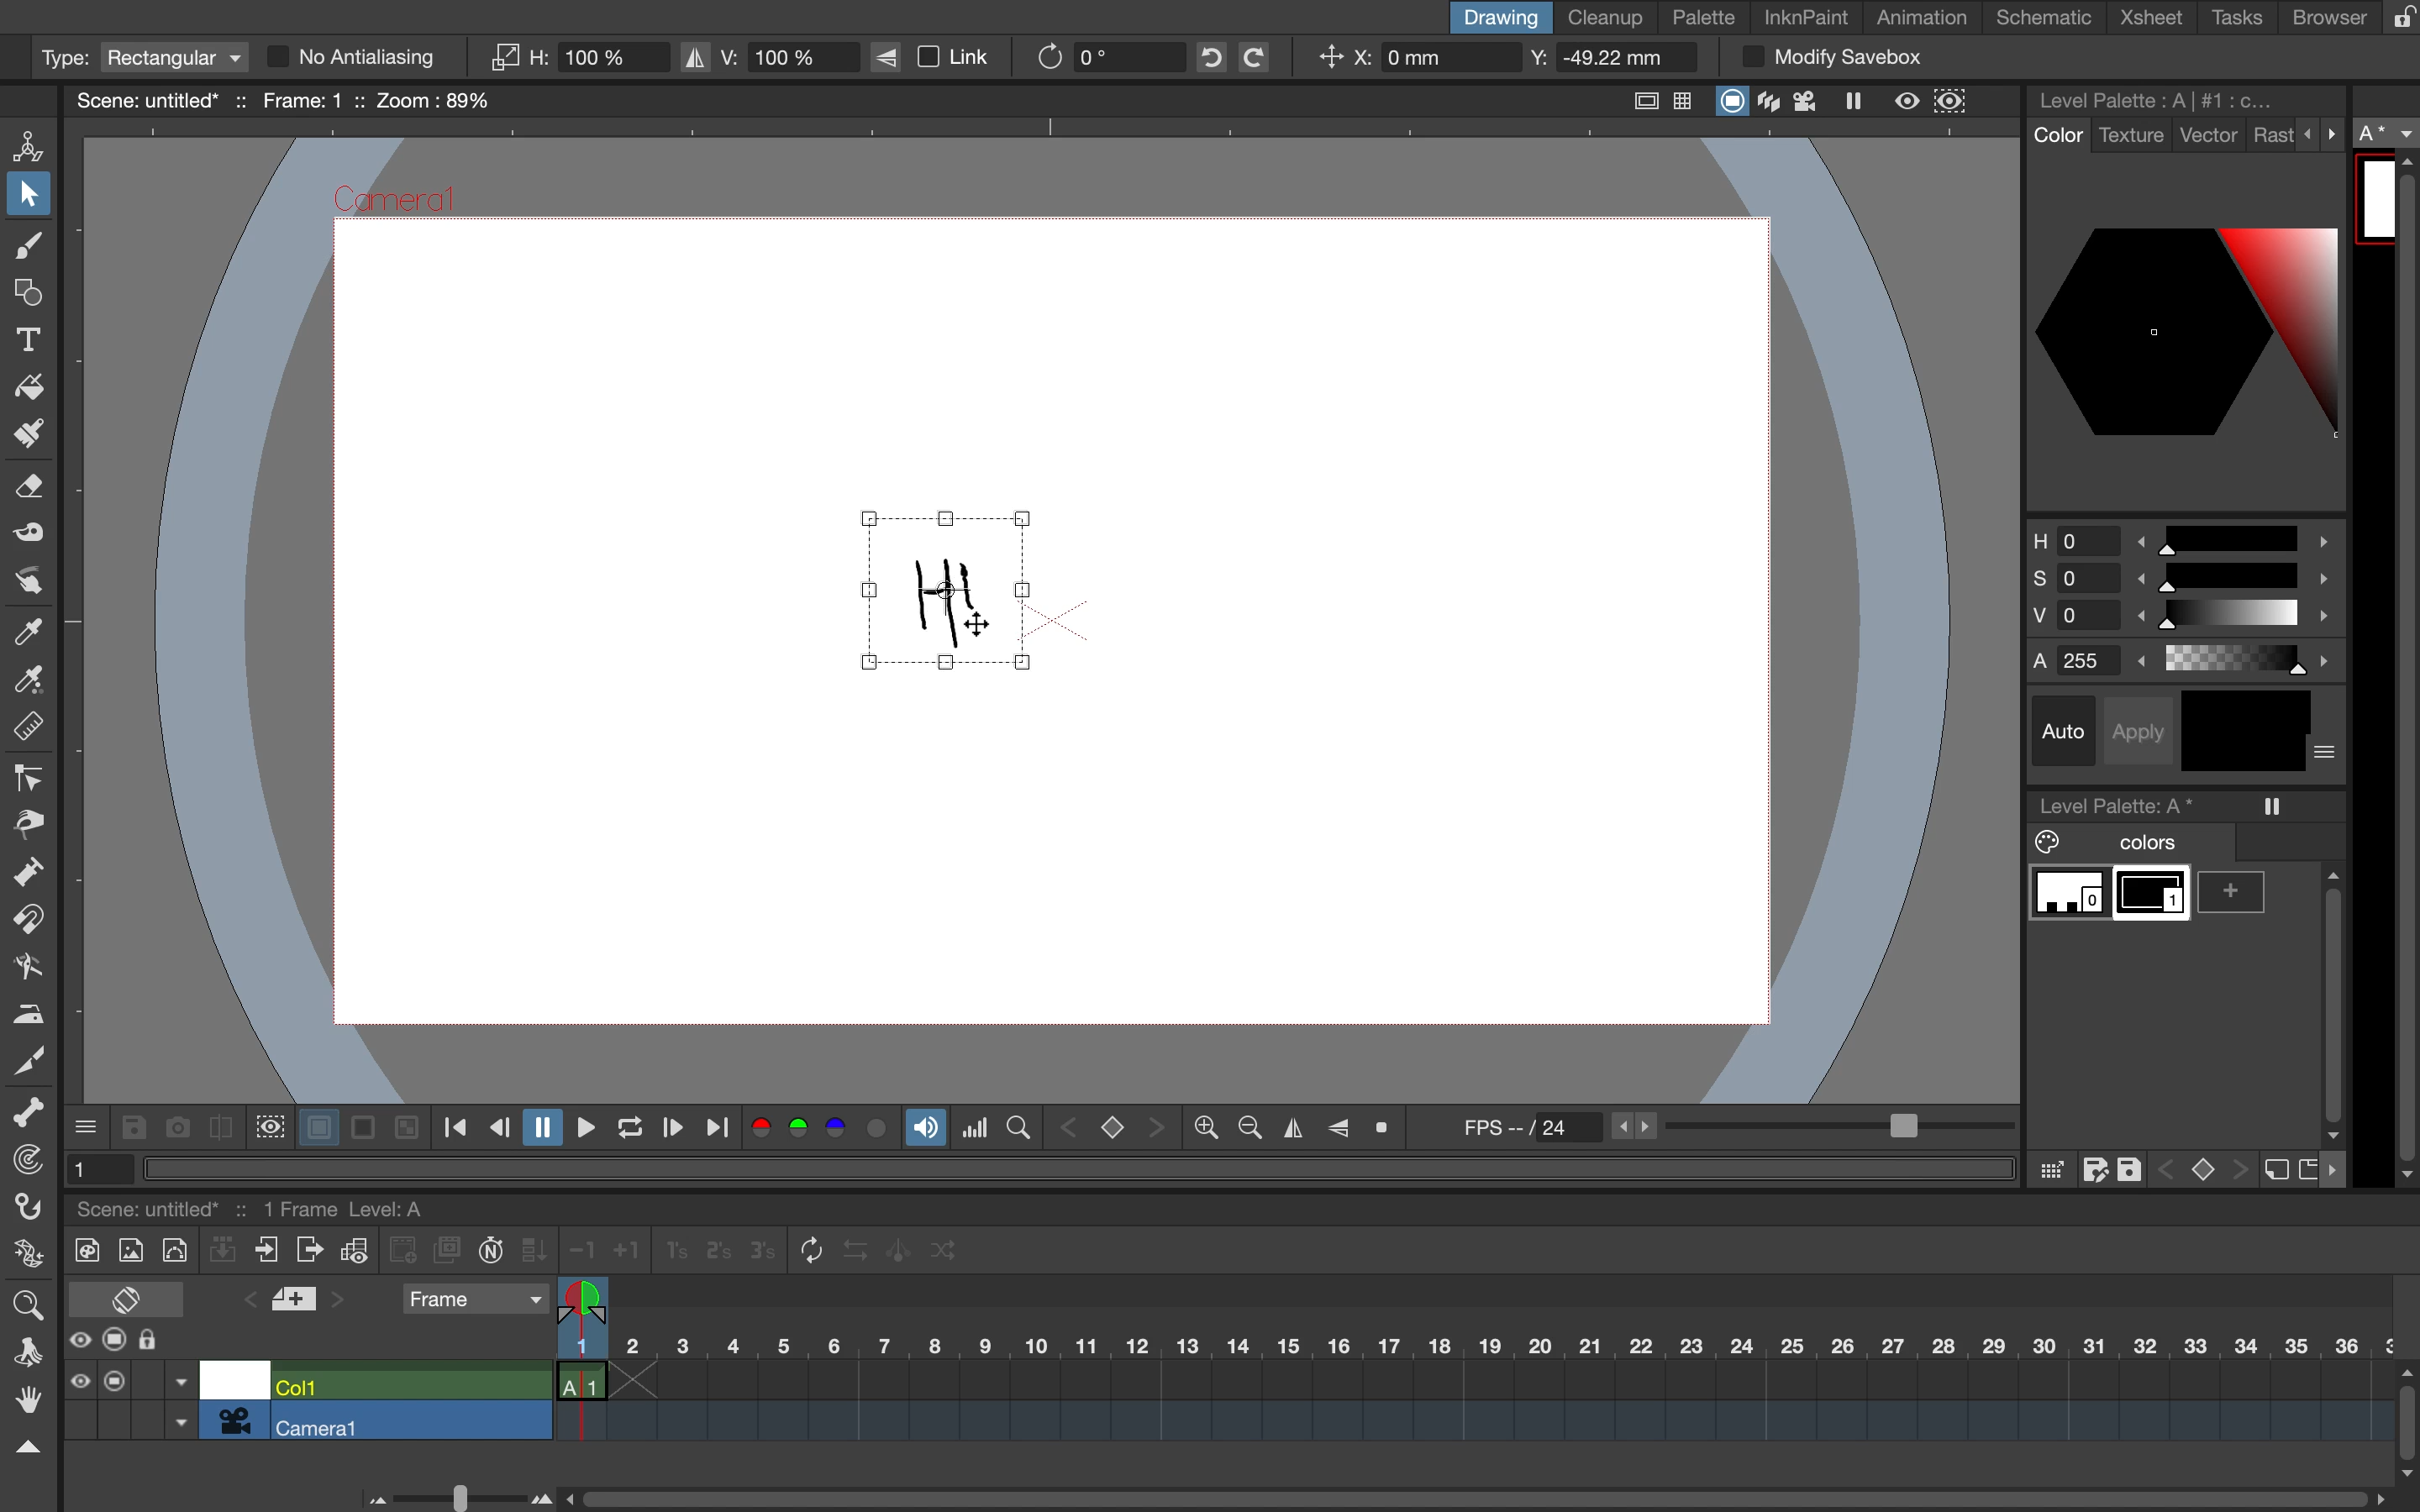  What do you see at coordinates (29, 1011) in the screenshot?
I see `iron tool` at bounding box center [29, 1011].